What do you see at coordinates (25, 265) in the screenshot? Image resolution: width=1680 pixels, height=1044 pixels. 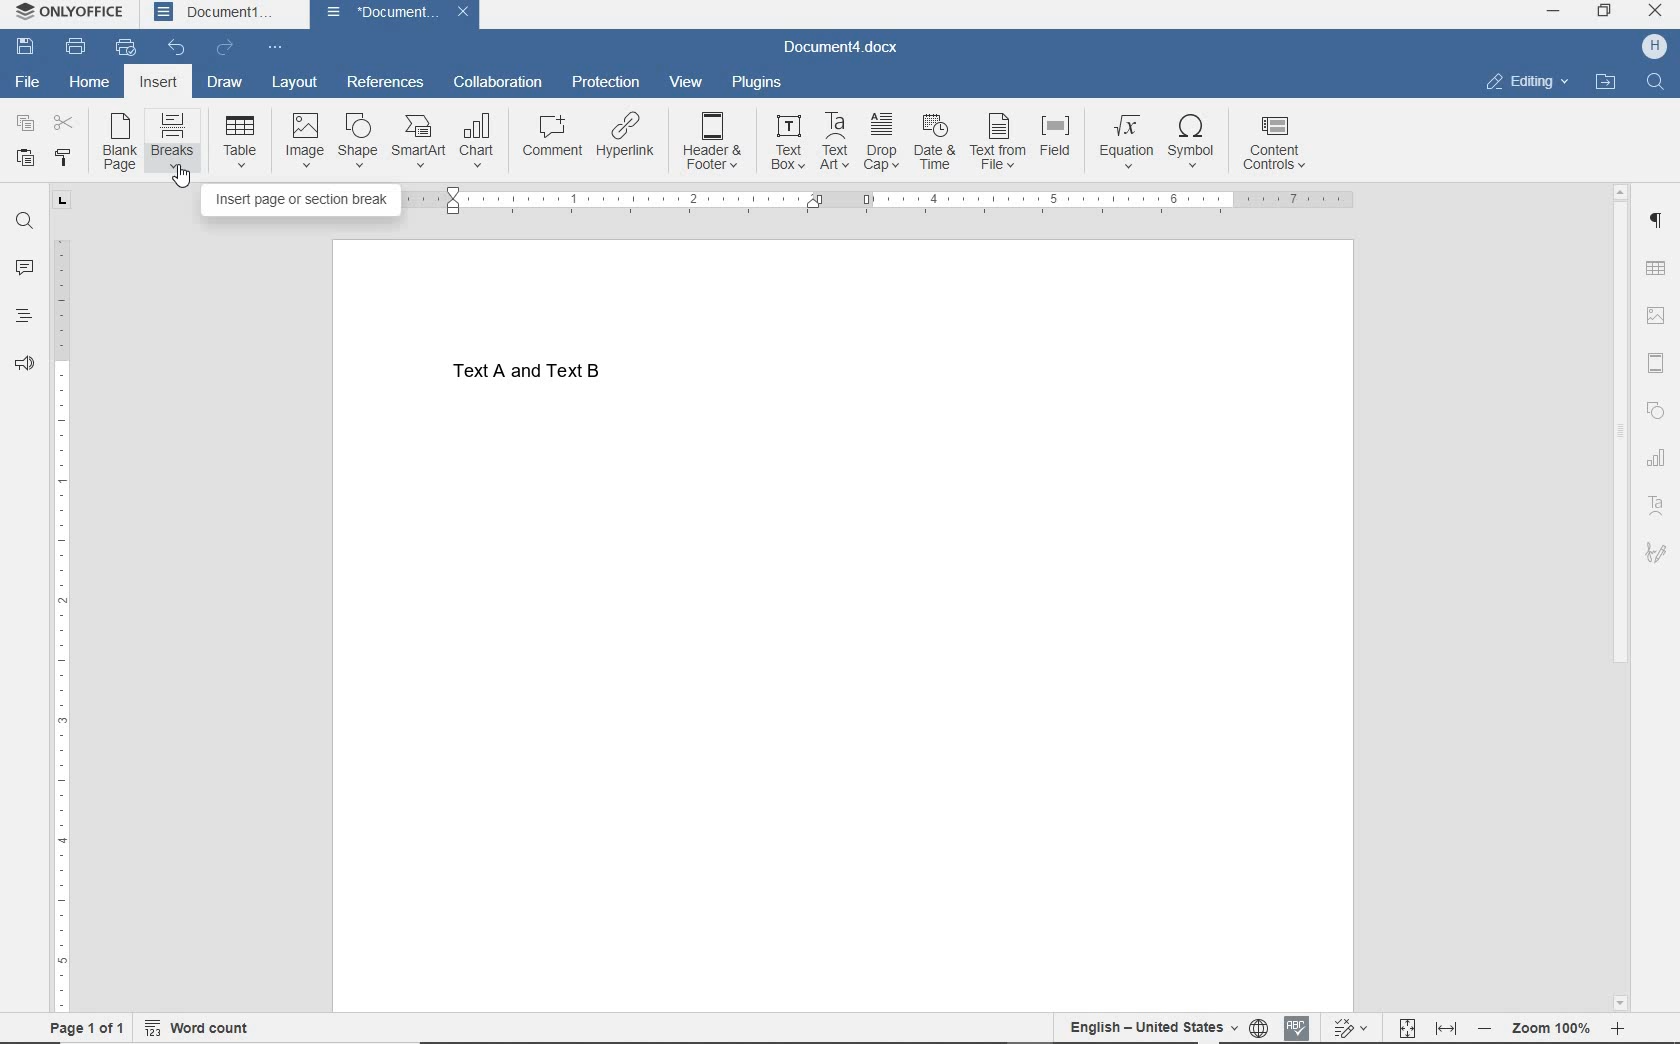 I see `COMMENTS` at bounding box center [25, 265].